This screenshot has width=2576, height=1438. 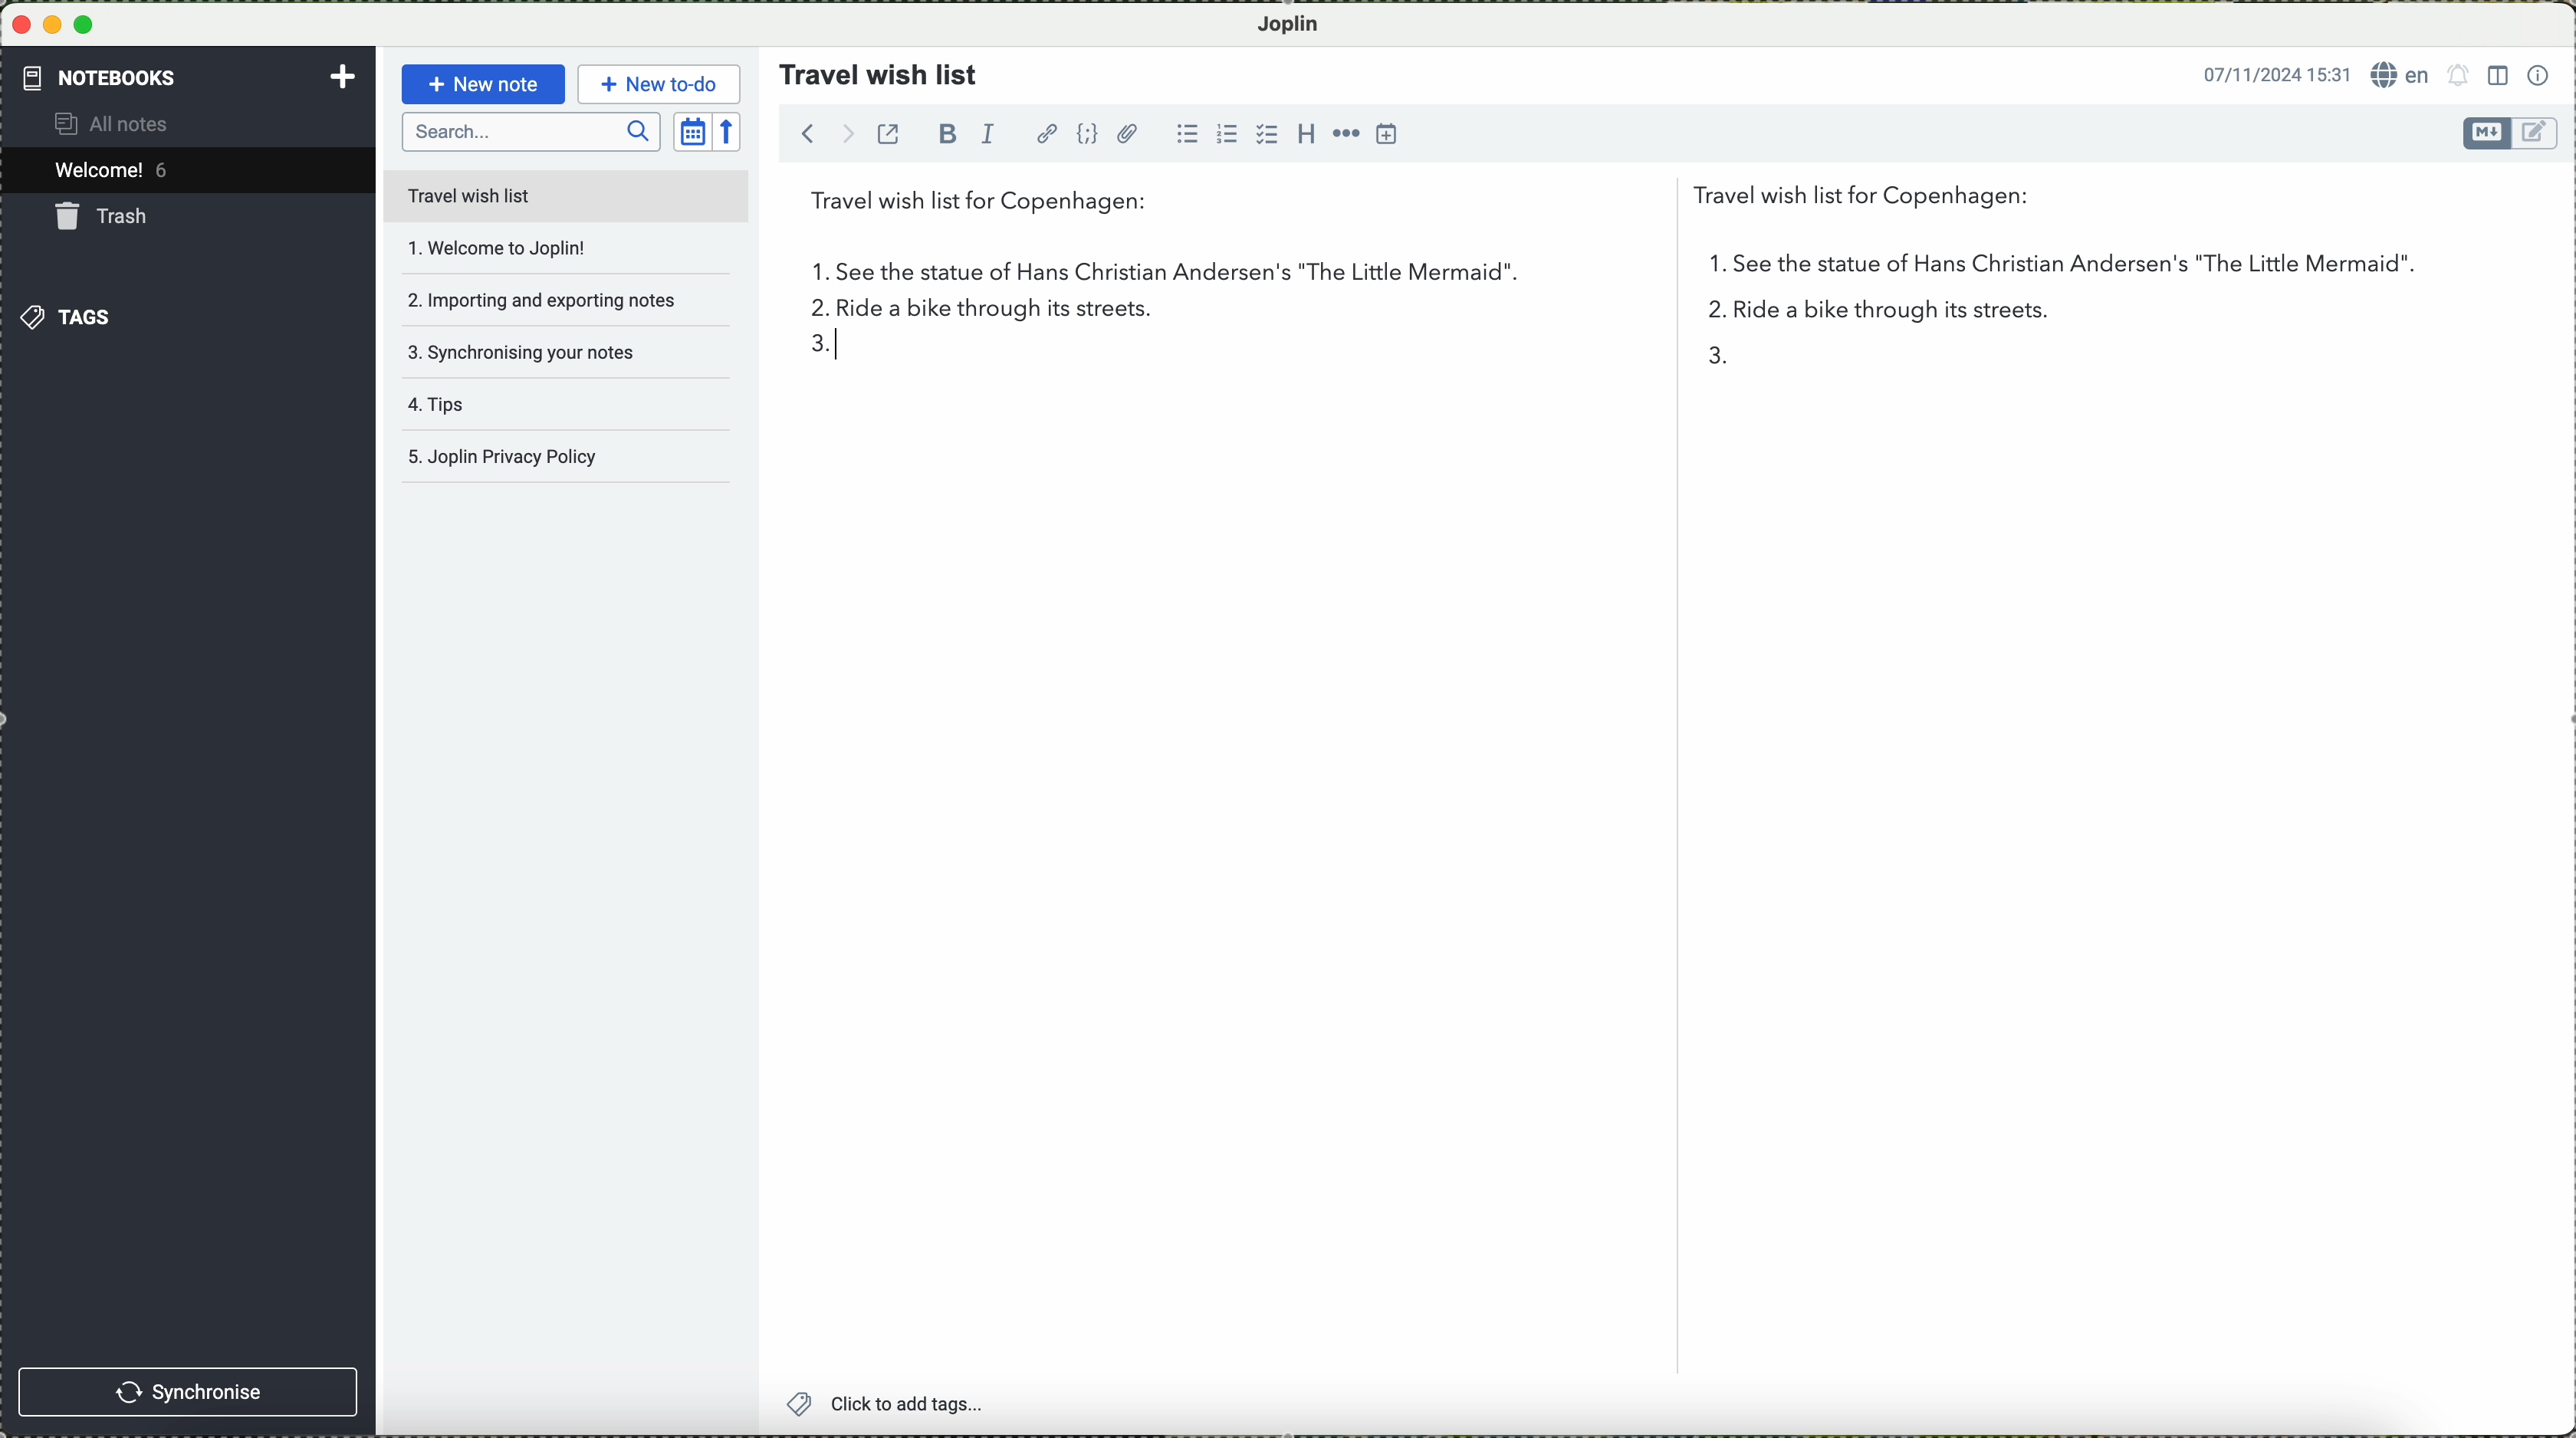 What do you see at coordinates (691, 130) in the screenshot?
I see `toggle sort order field` at bounding box center [691, 130].